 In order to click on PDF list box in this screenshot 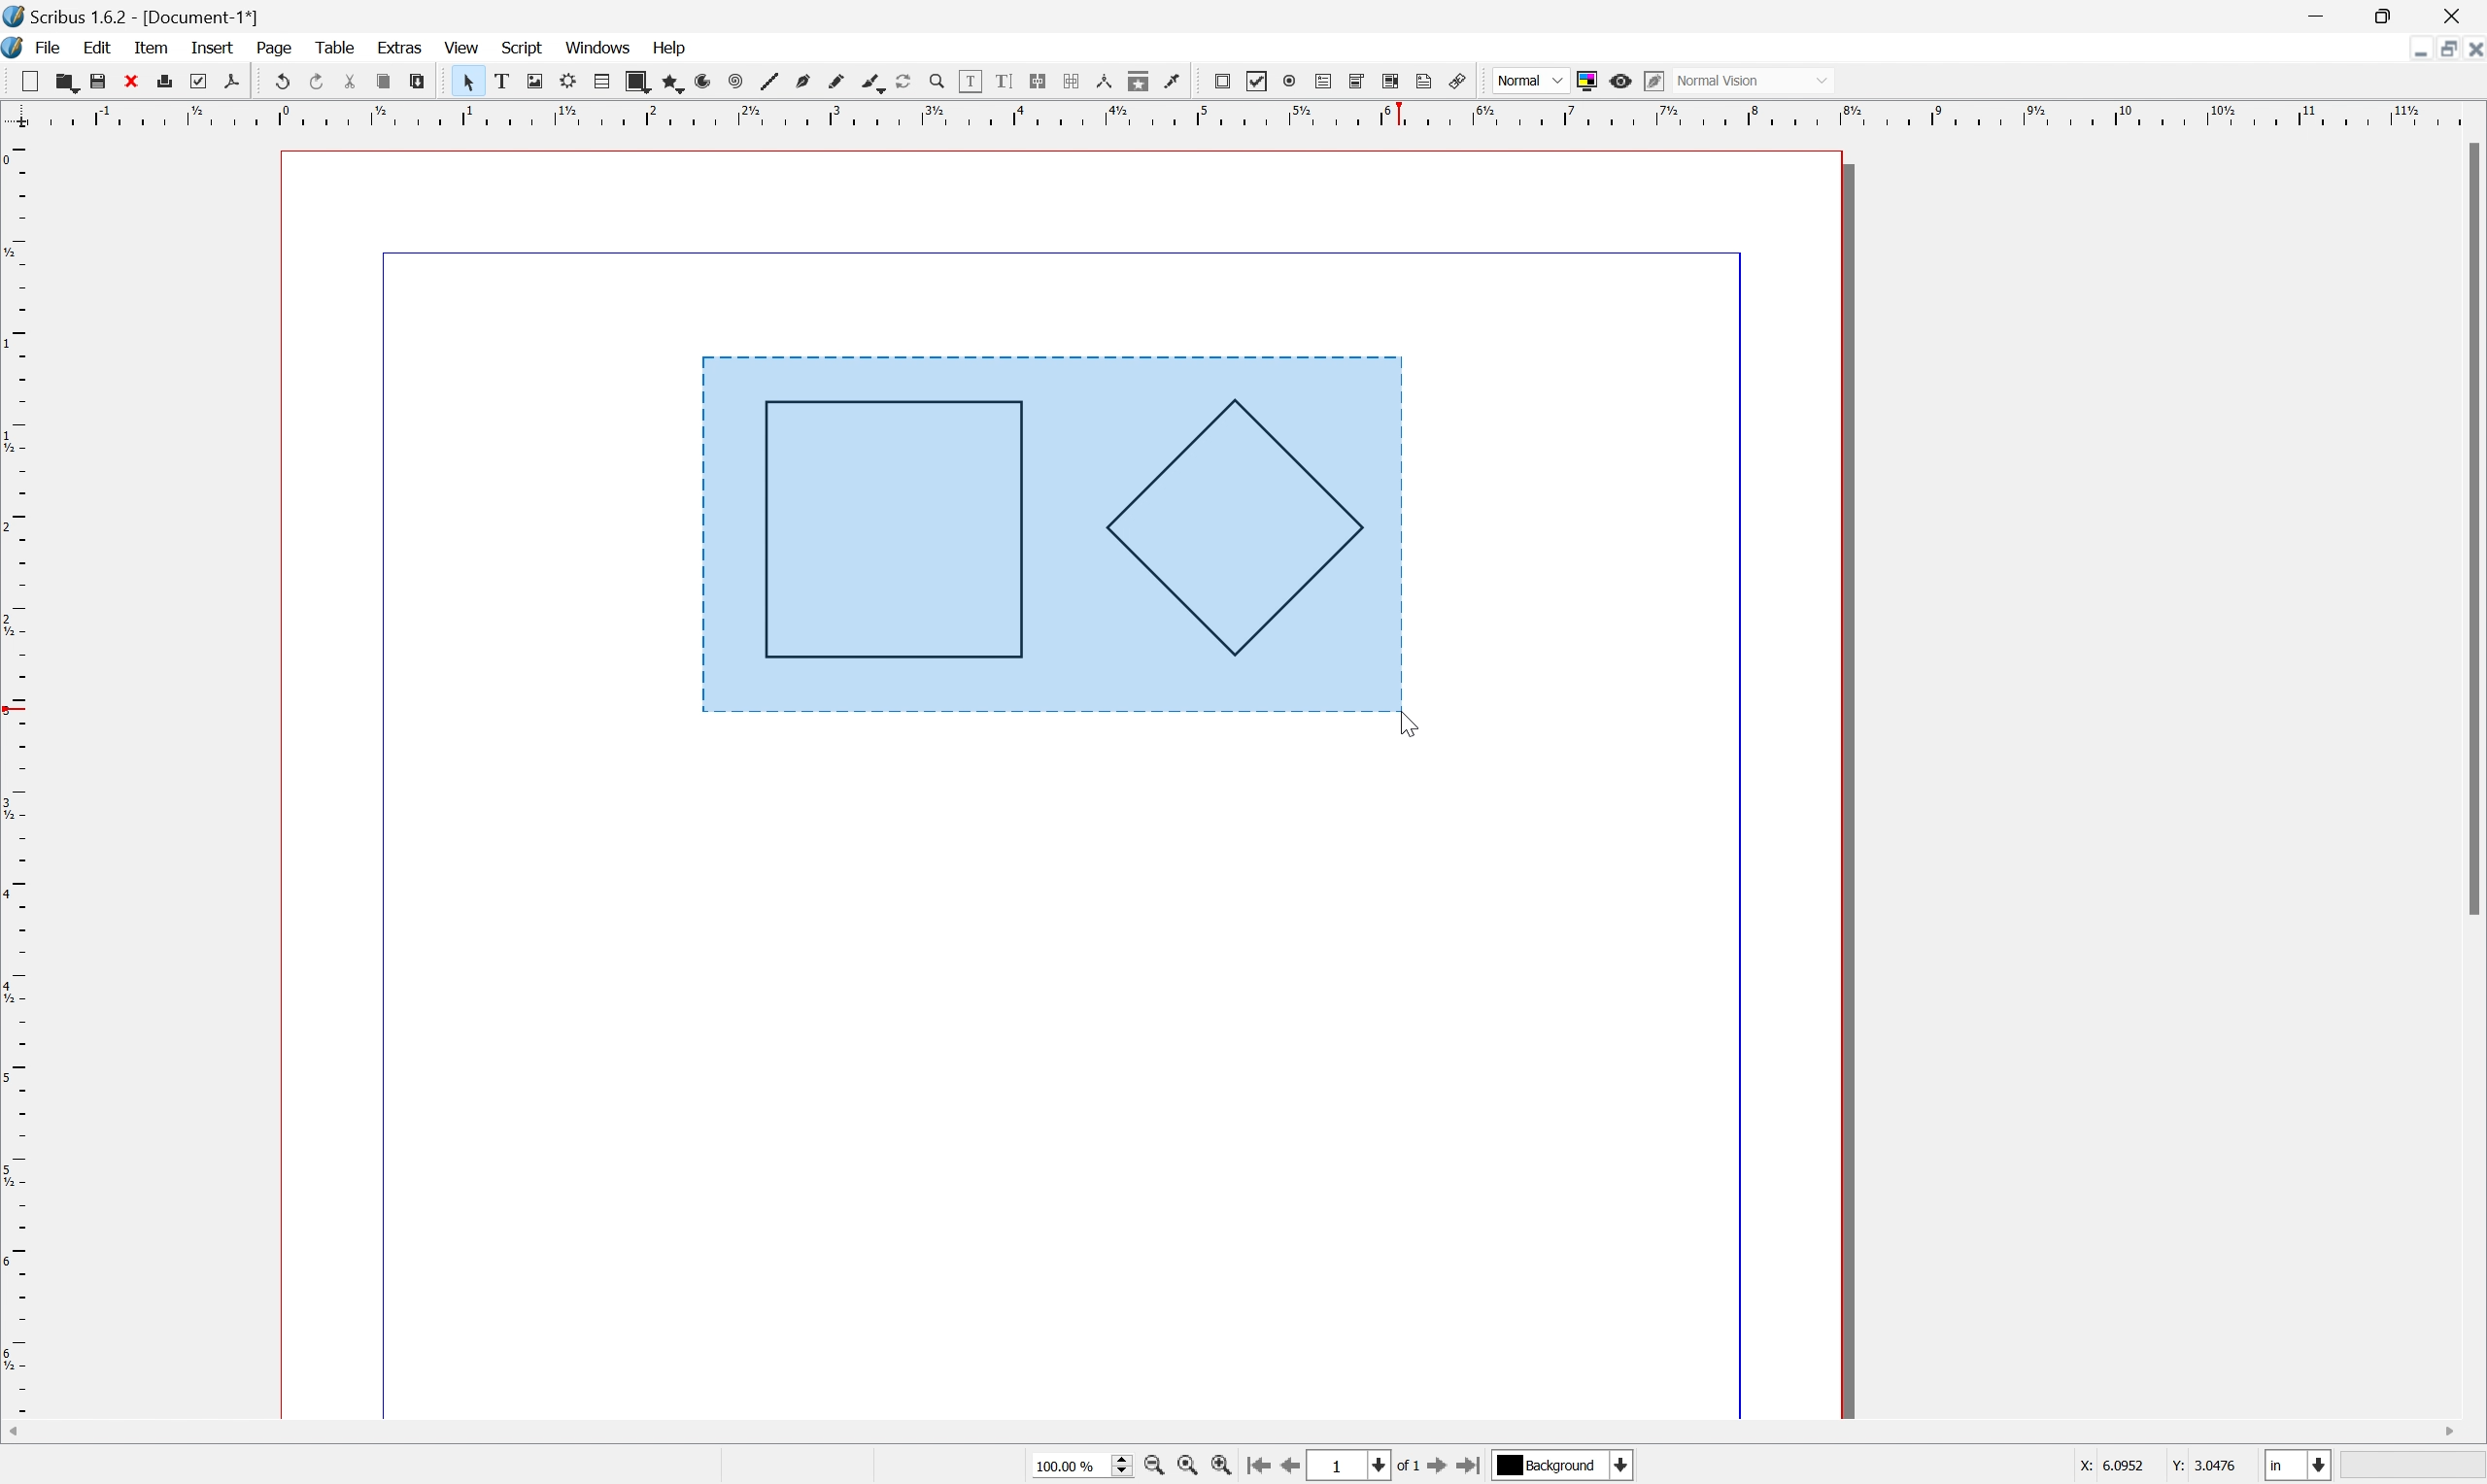, I will do `click(1387, 80)`.